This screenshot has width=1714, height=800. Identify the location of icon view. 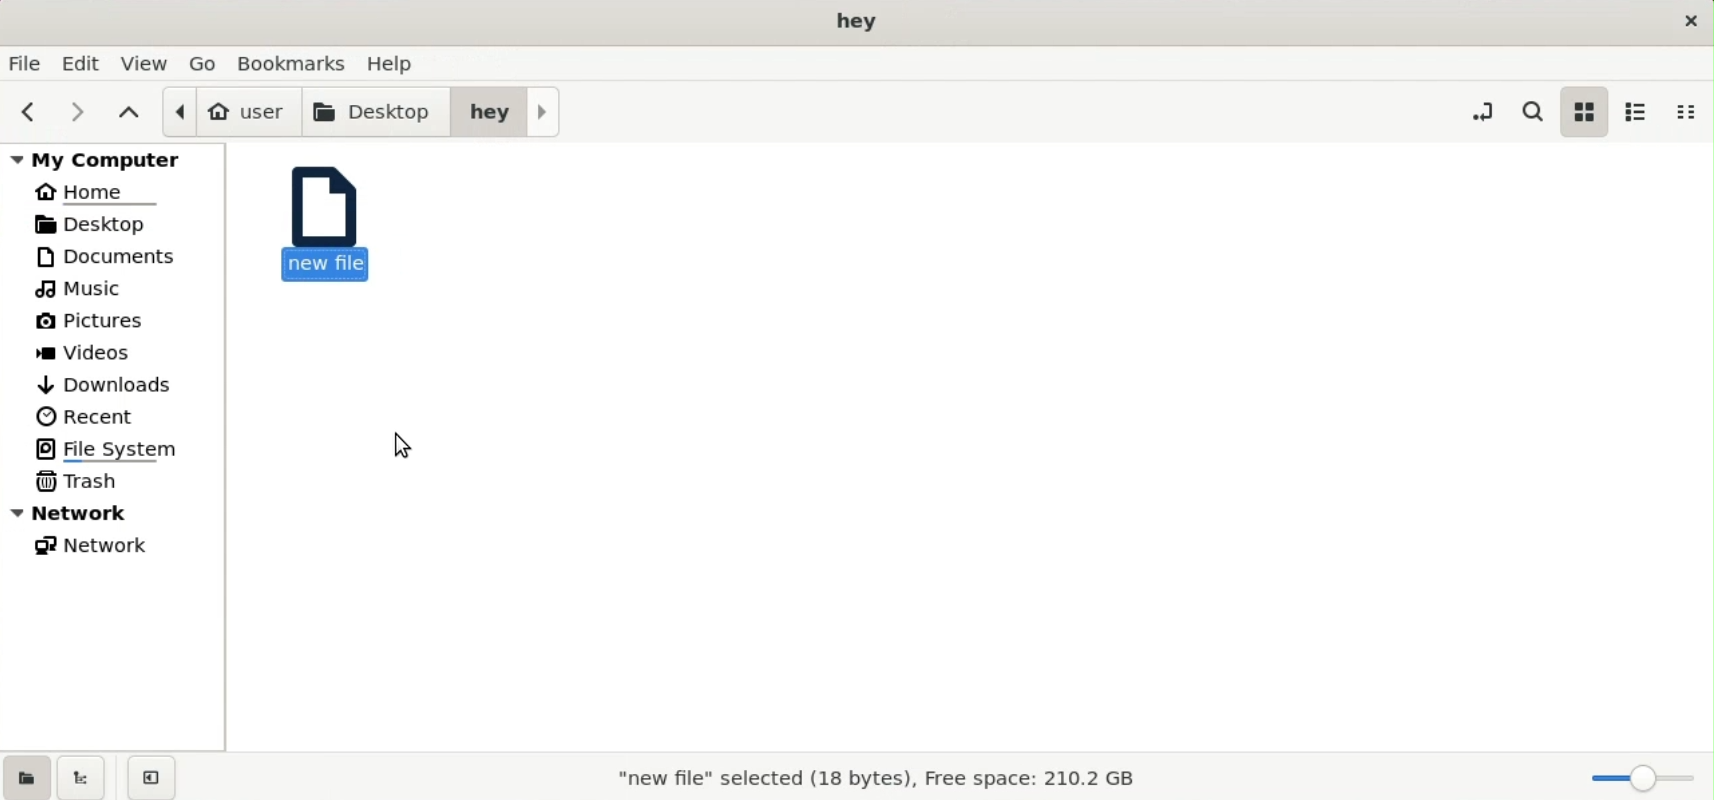
(1583, 111).